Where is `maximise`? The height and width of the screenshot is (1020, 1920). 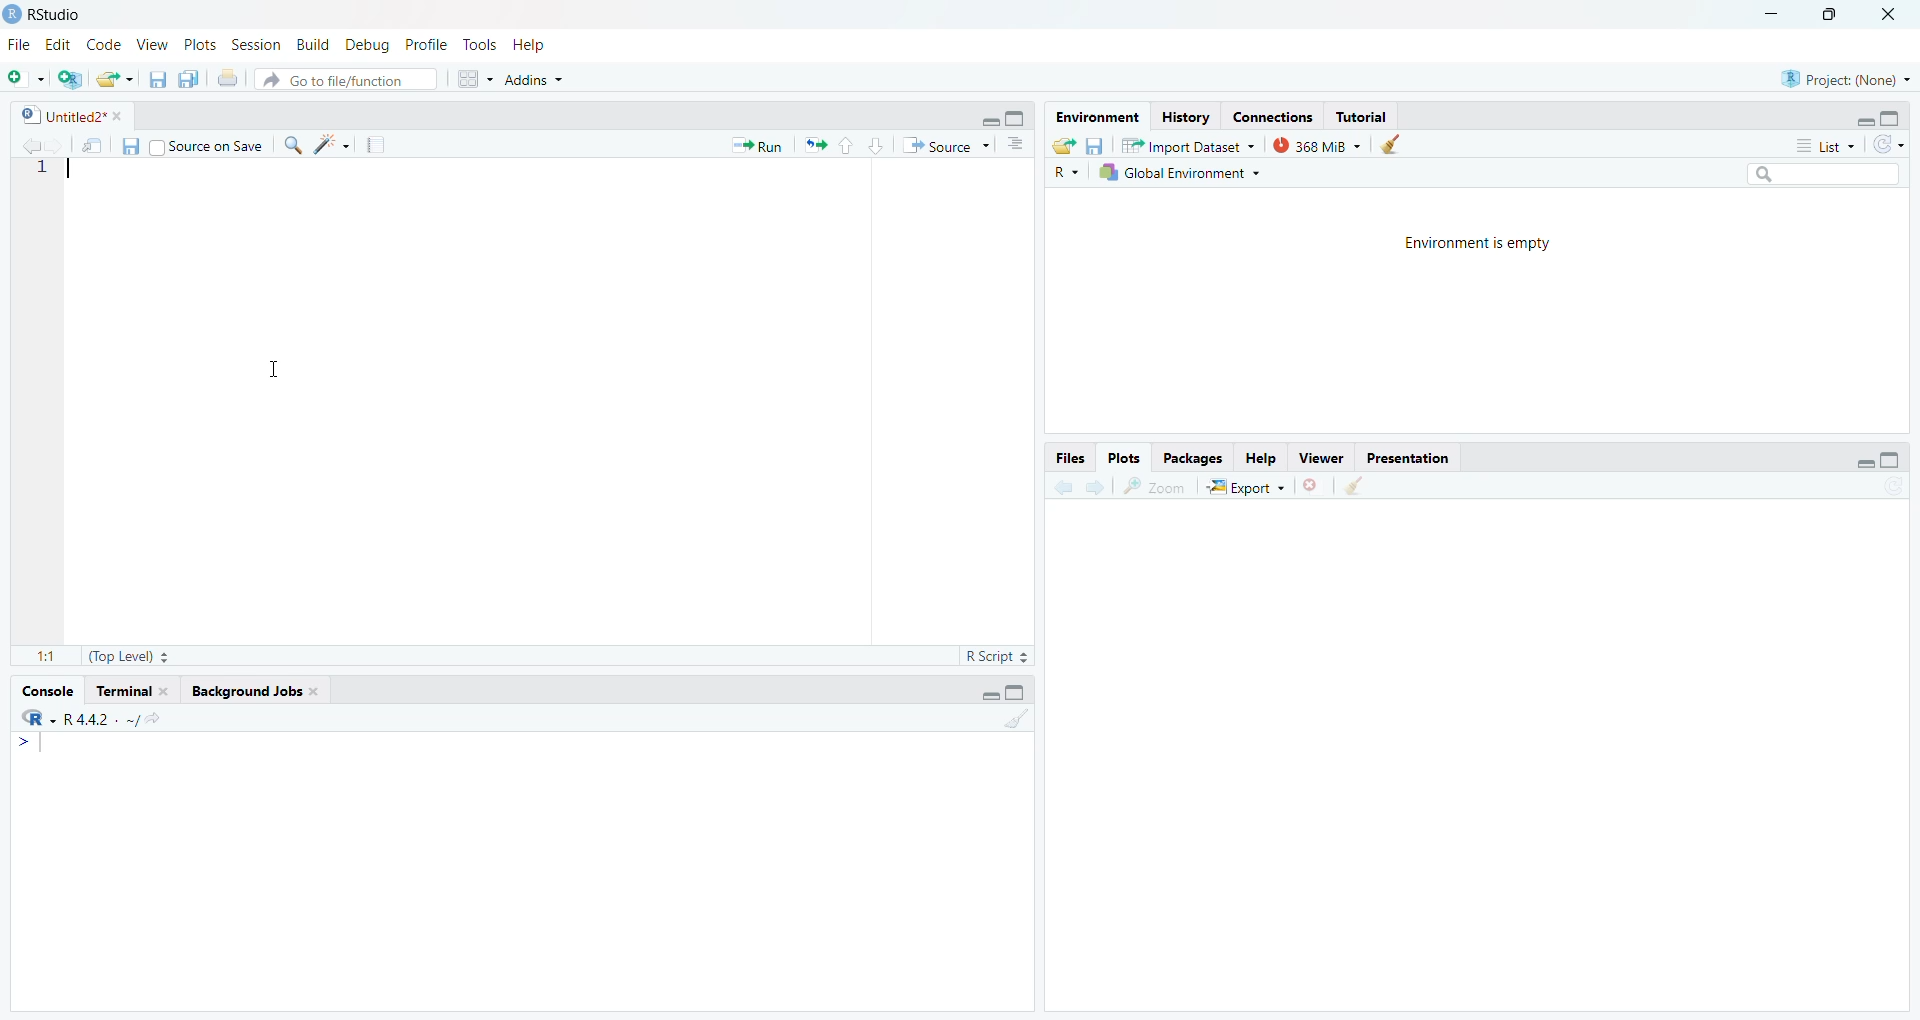 maximise is located at coordinates (1019, 693).